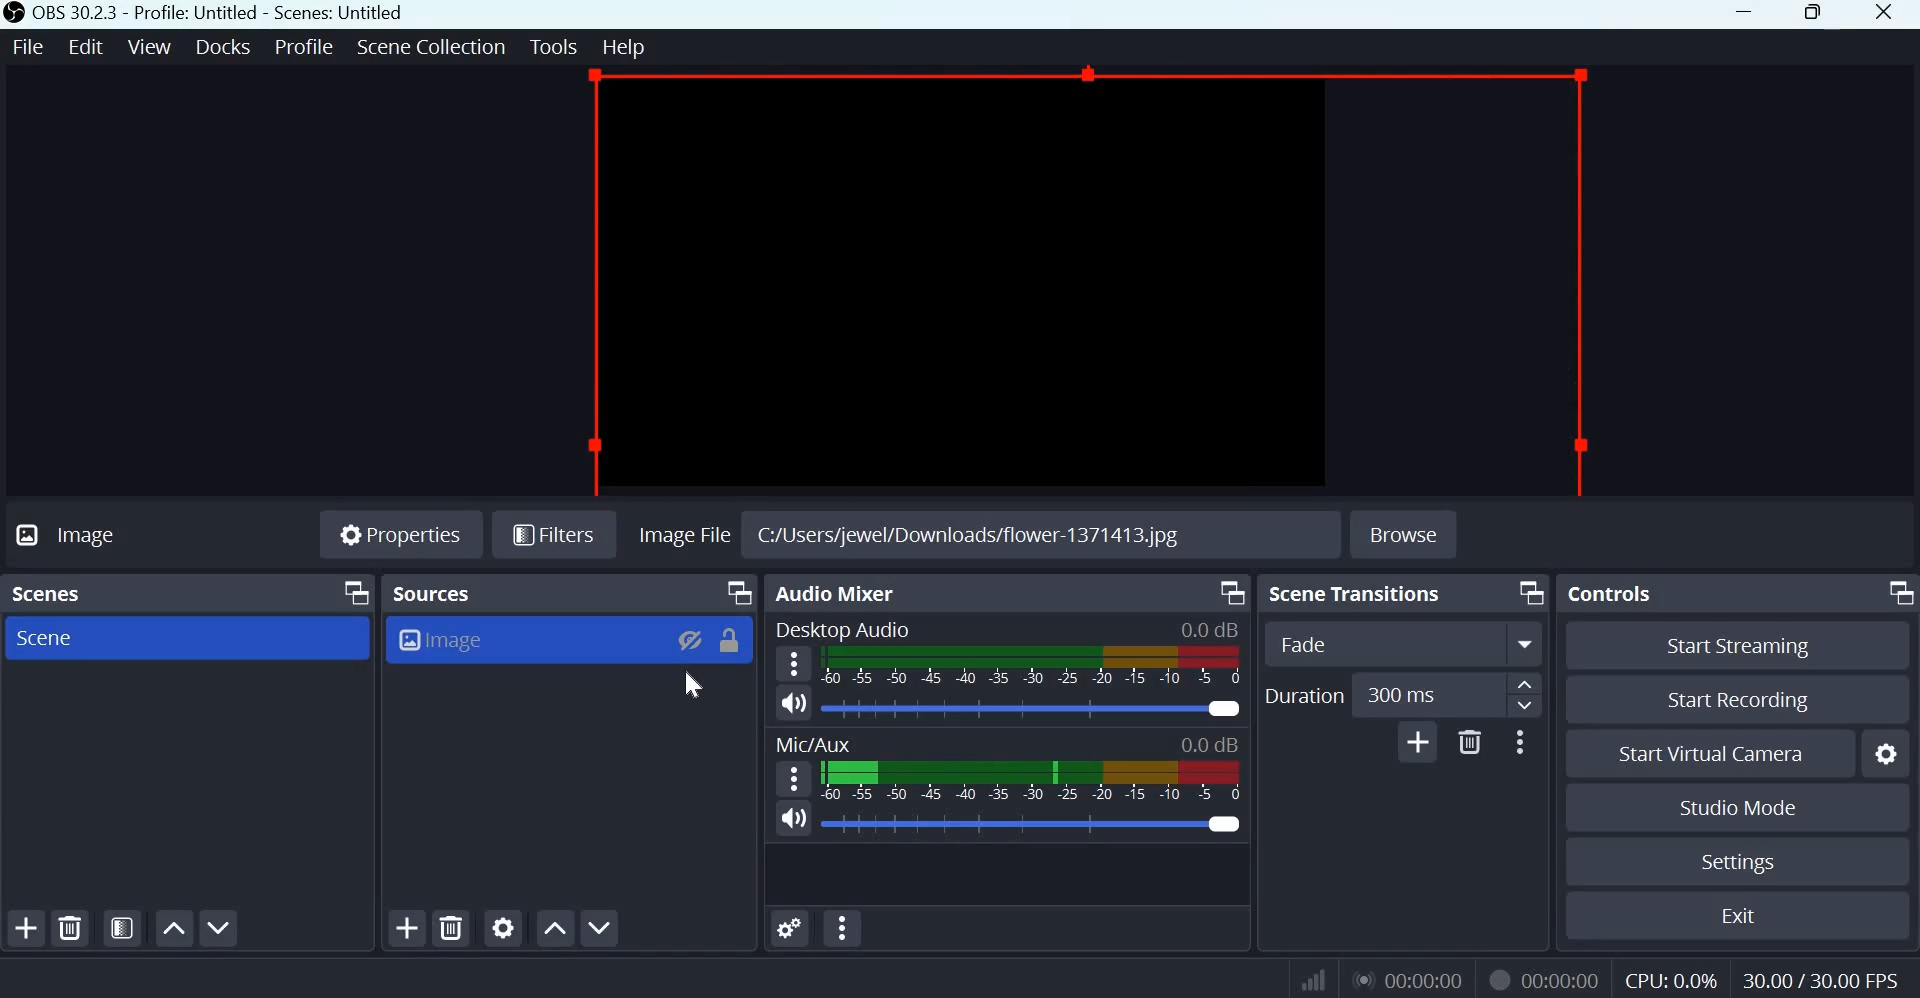 The image size is (1920, 998). Describe the element at coordinates (1408, 980) in the screenshot. I see `Live Duration Timer` at that location.